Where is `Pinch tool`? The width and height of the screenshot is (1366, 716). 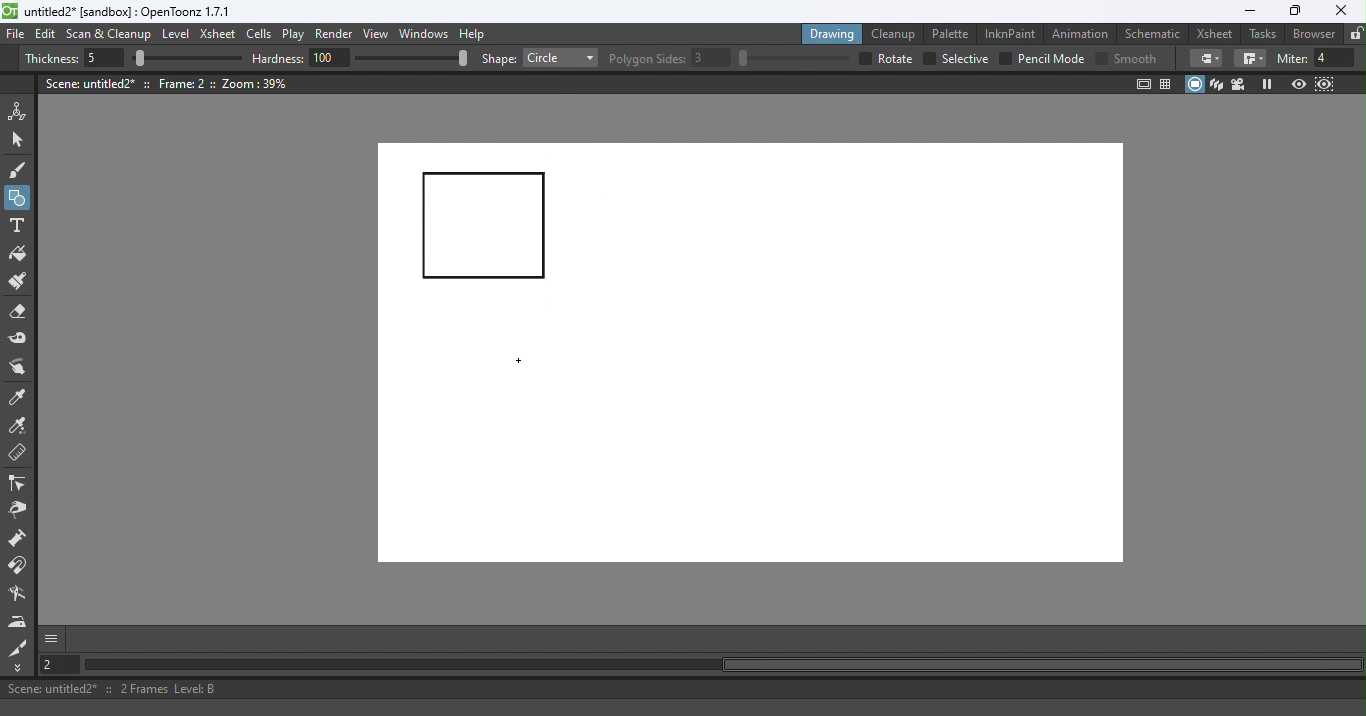
Pinch tool is located at coordinates (17, 513).